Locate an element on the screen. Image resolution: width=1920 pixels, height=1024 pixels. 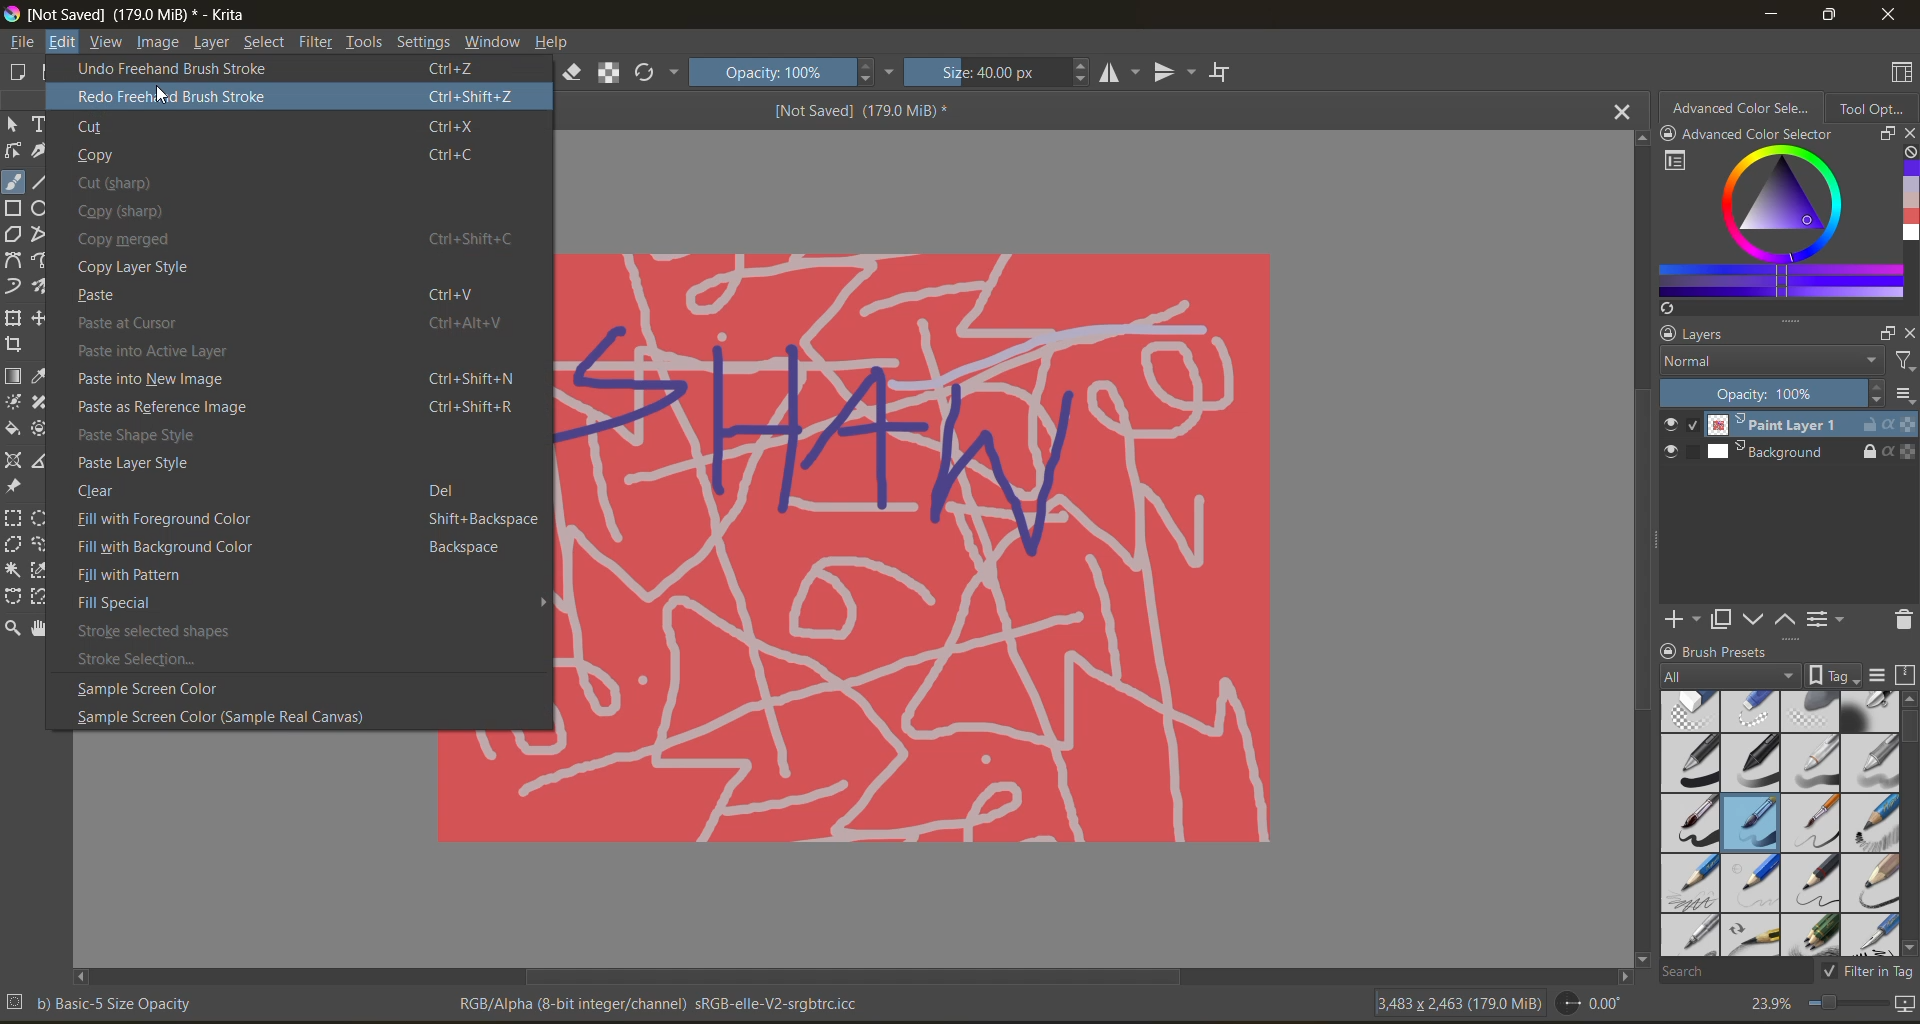
smart patch tool is located at coordinates (41, 404).